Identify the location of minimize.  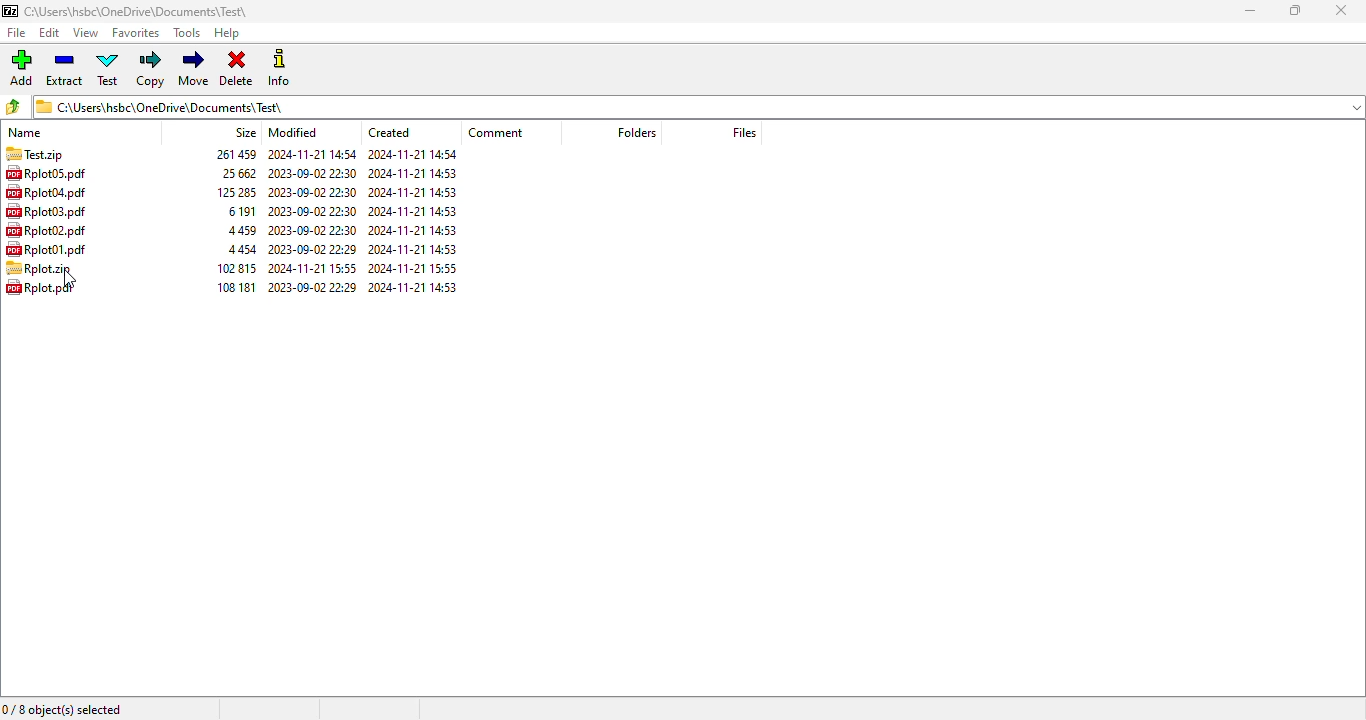
(1251, 11).